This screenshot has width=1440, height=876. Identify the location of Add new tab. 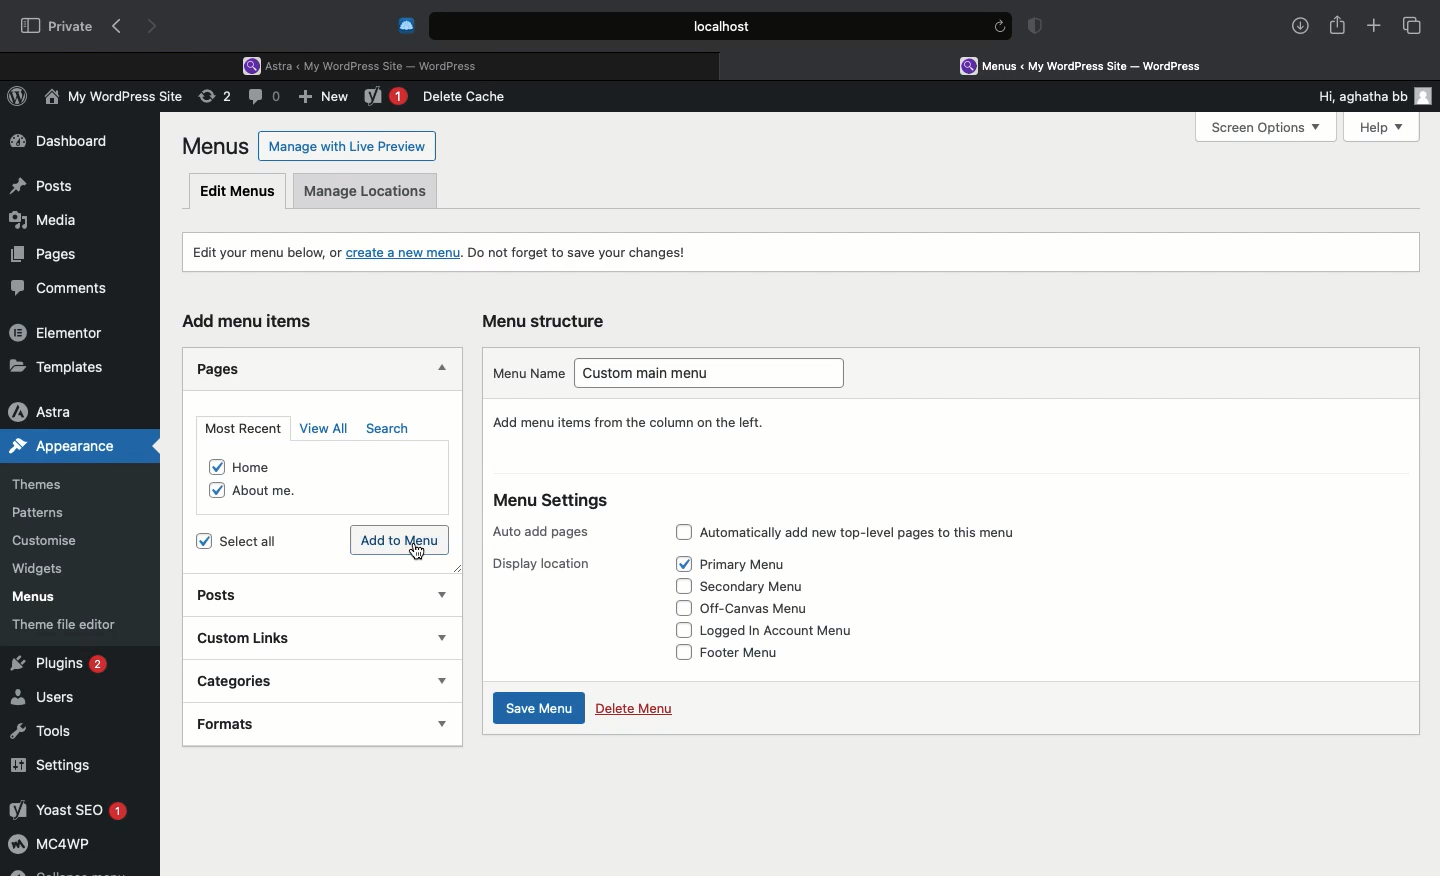
(1374, 29).